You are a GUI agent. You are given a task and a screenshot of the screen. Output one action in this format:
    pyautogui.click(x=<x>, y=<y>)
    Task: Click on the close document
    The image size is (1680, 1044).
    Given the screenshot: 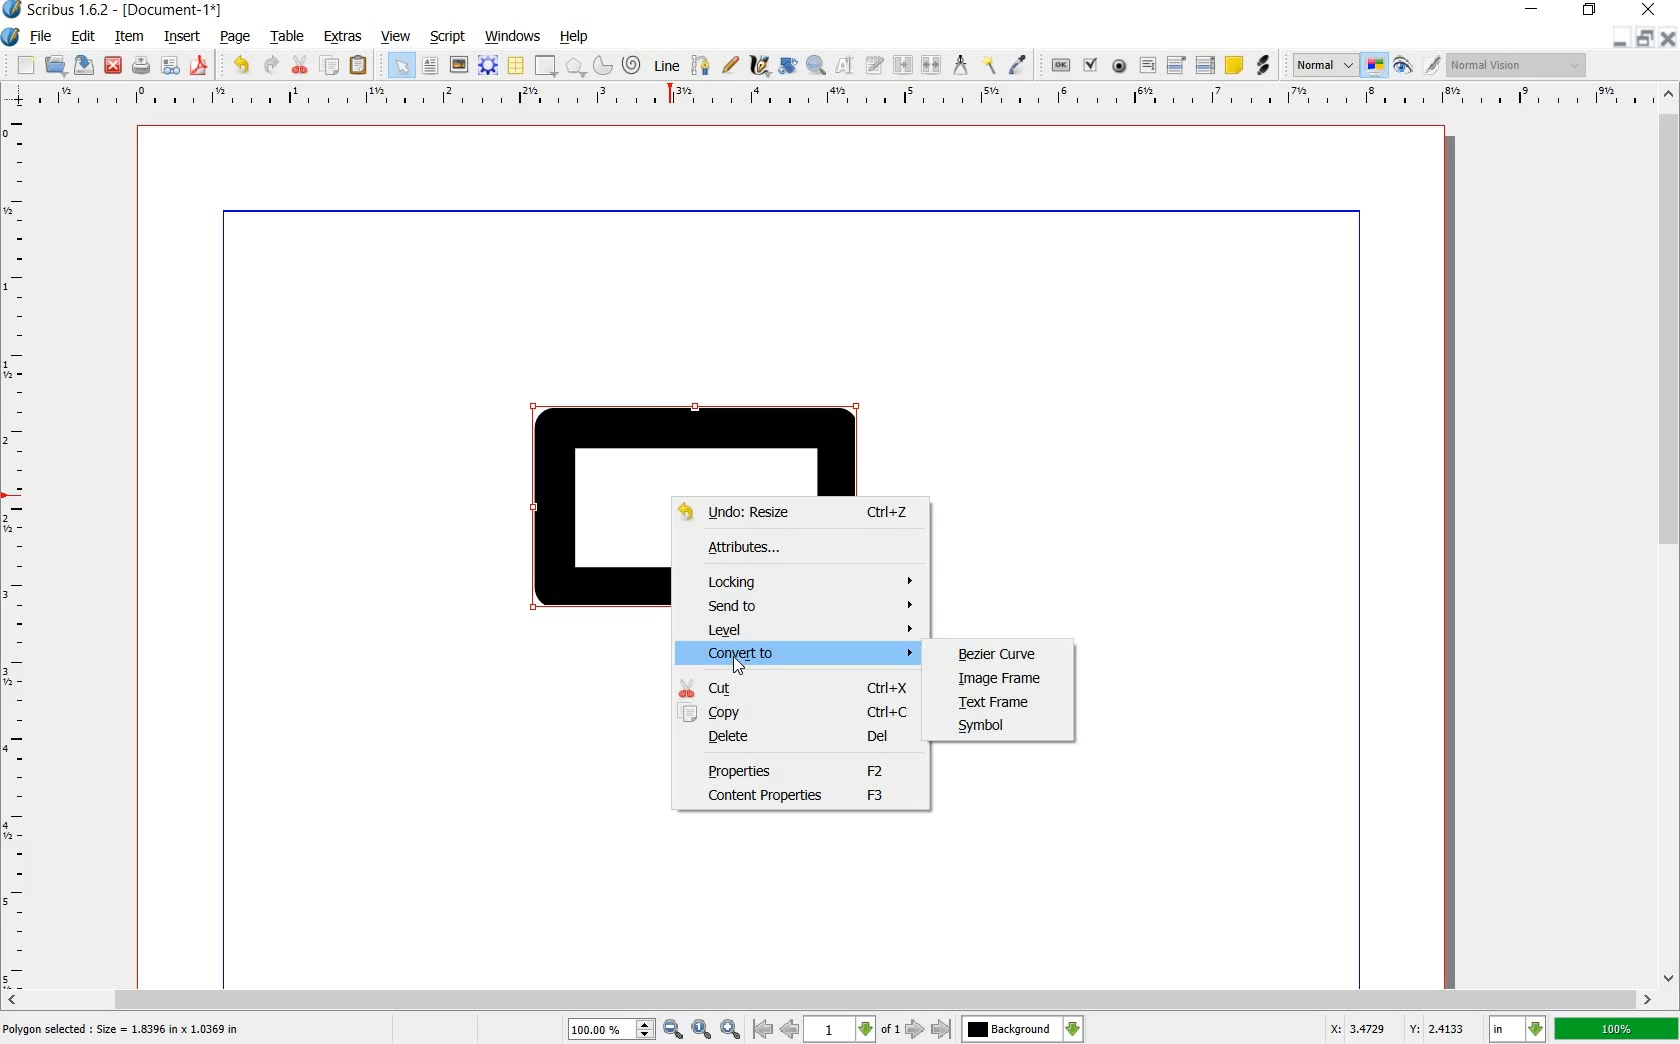 What is the action you would take?
    pyautogui.click(x=1670, y=36)
    